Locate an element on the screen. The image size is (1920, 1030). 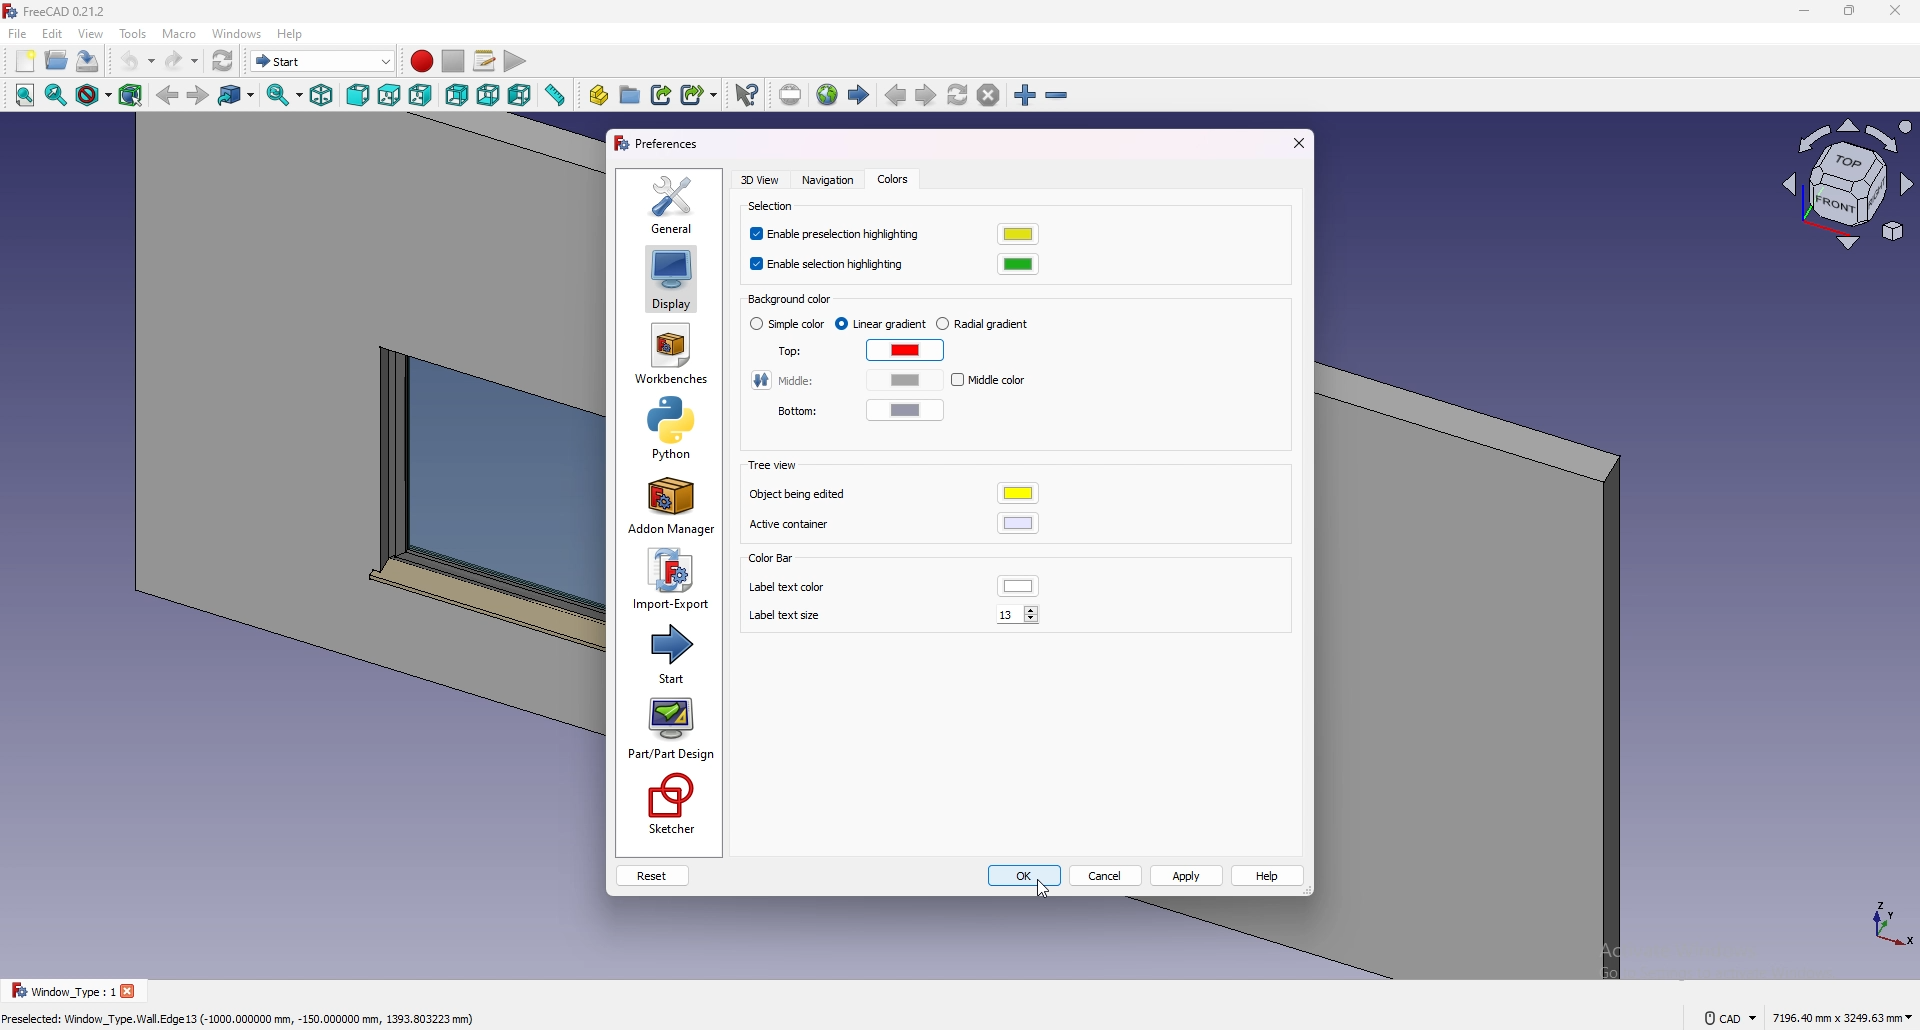
python is located at coordinates (668, 428).